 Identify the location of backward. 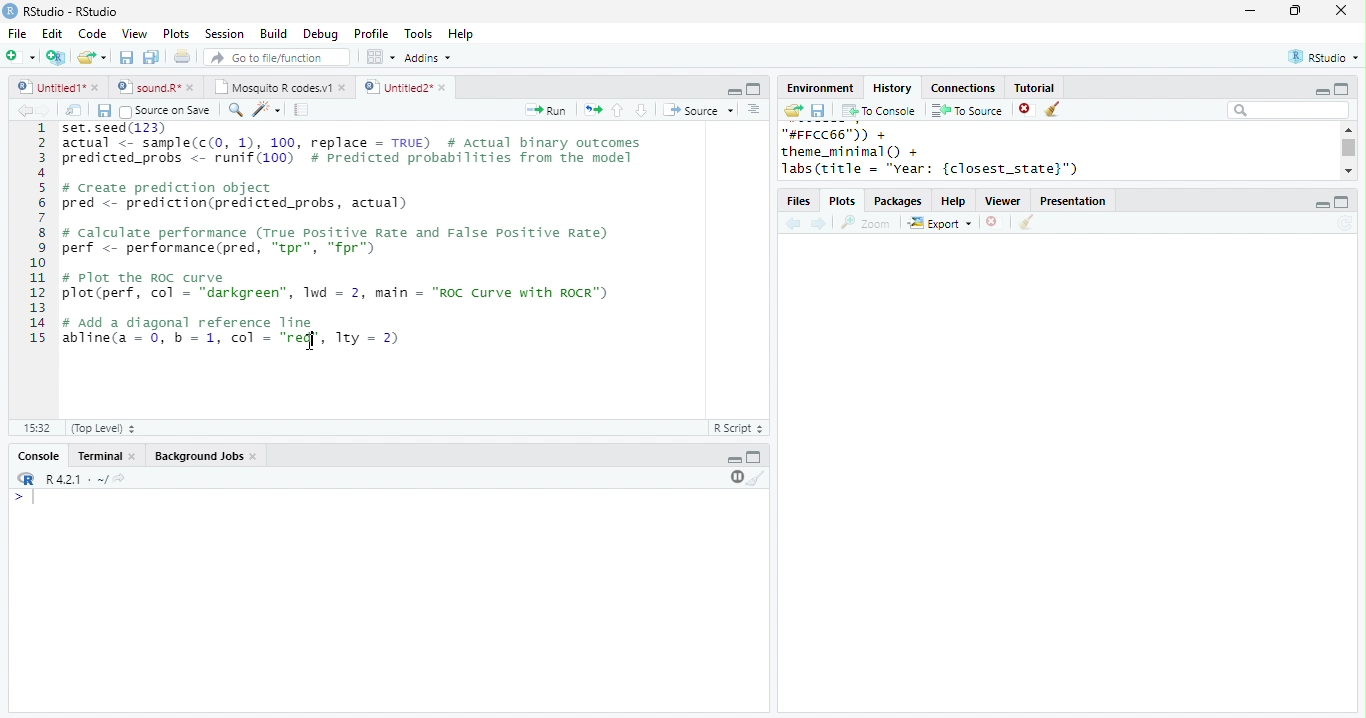
(24, 110).